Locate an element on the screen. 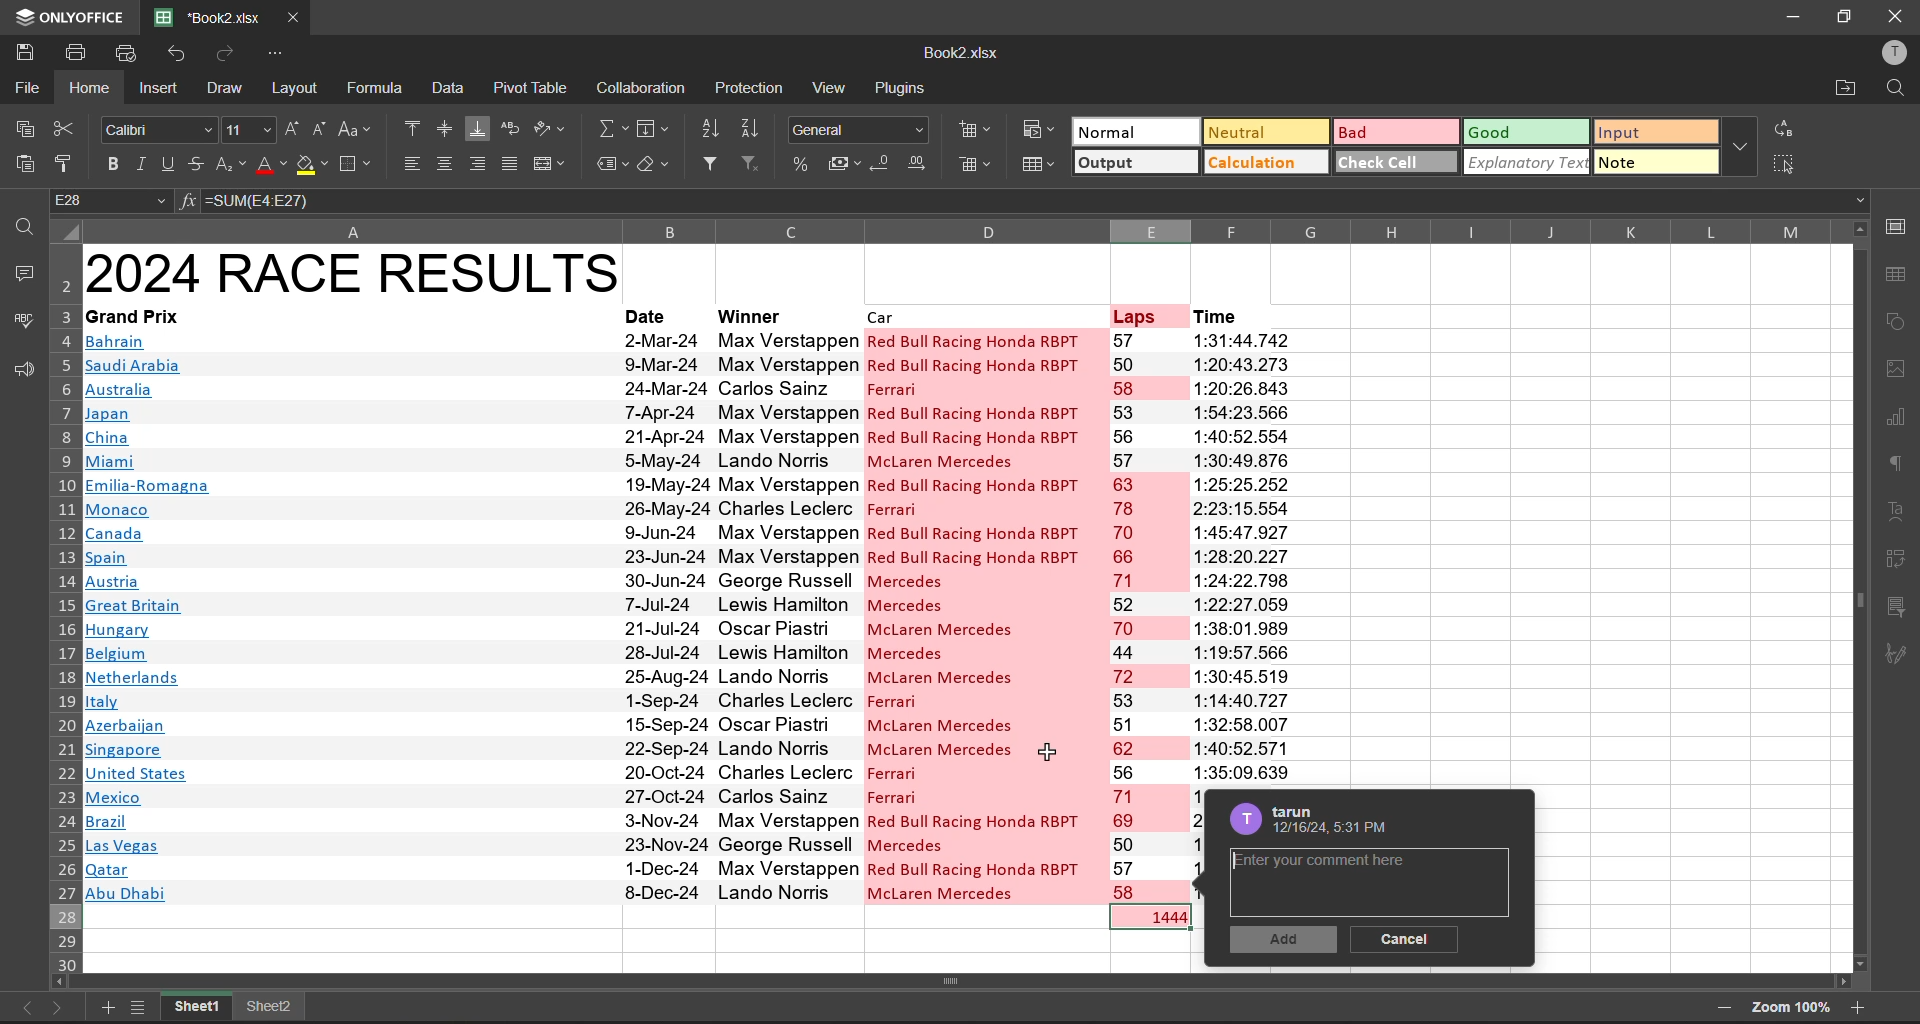  2024 race results is located at coordinates (356, 272).